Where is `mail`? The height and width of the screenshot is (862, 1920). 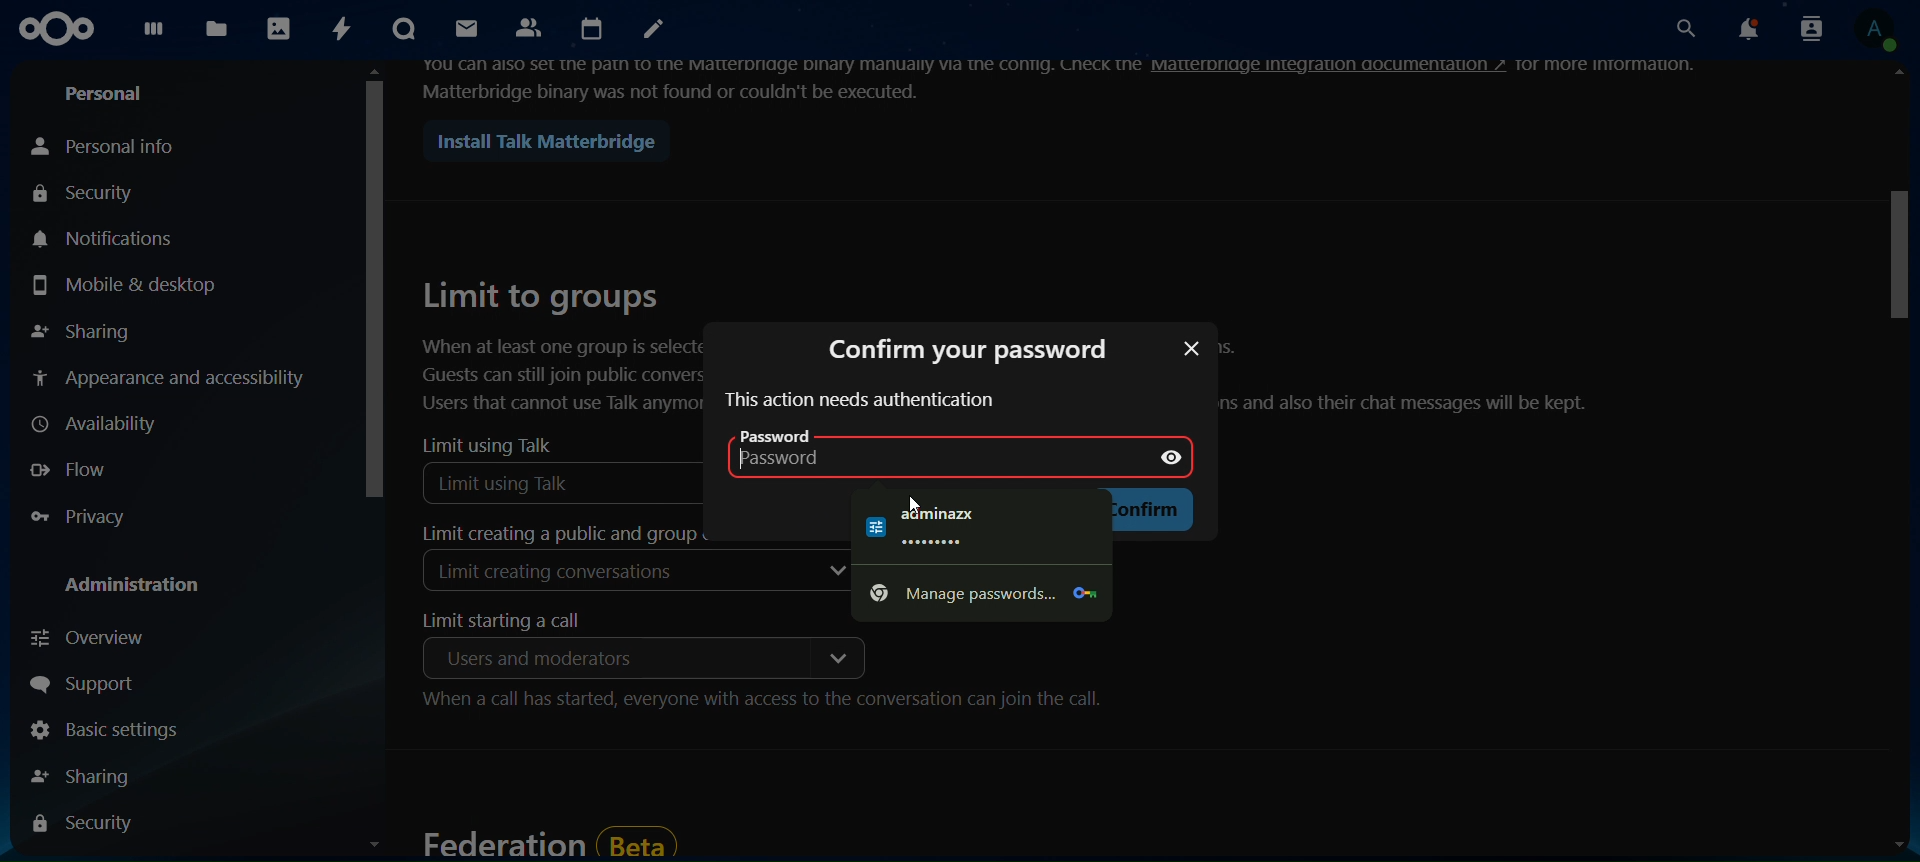 mail is located at coordinates (463, 28).